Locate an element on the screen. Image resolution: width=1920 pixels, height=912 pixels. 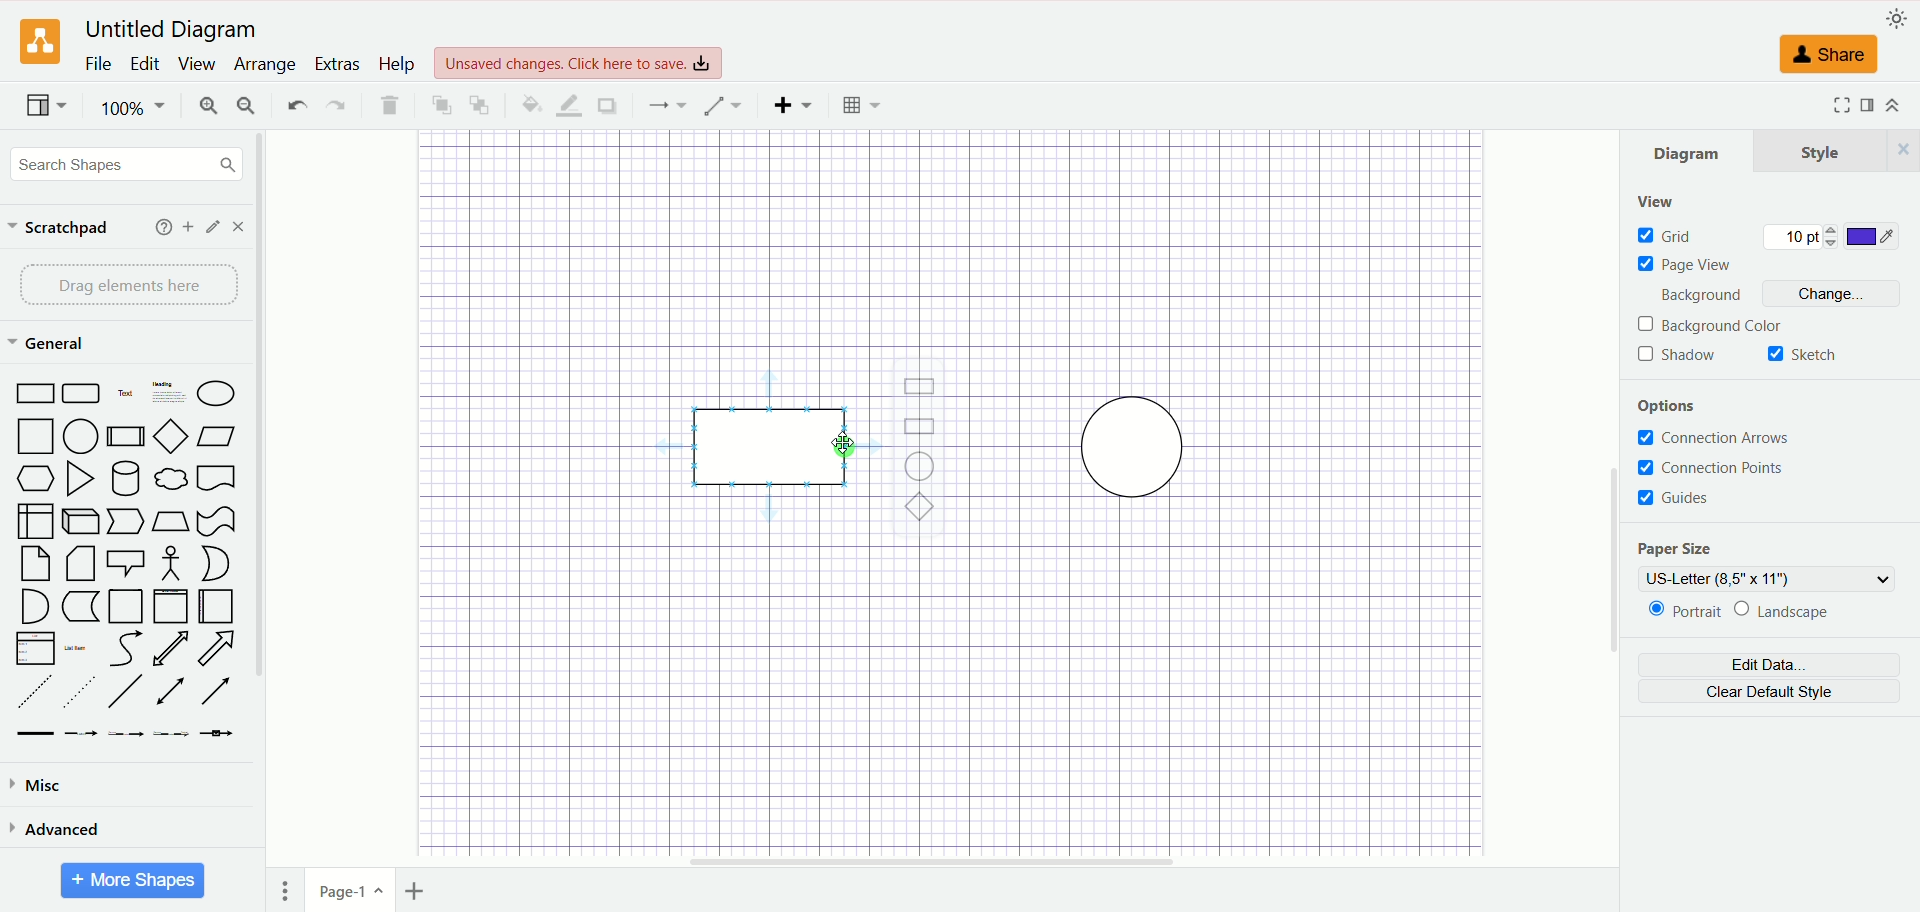
waypoint is located at coordinates (722, 106).